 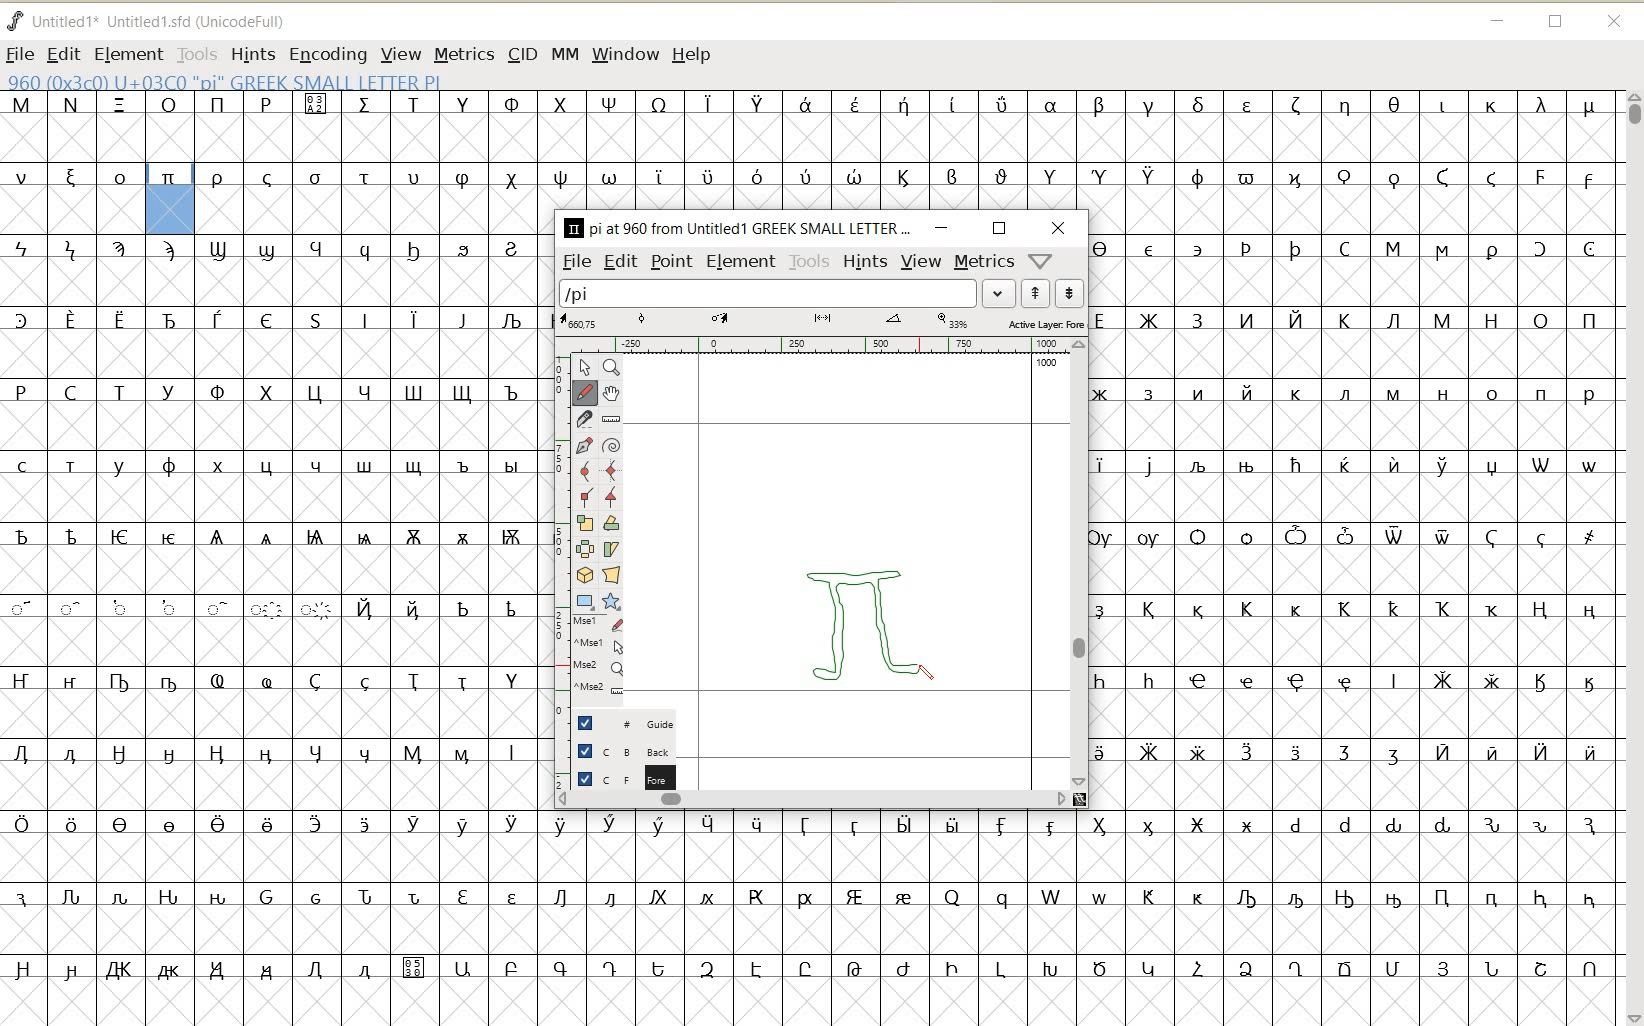 I want to click on BACKGROUND, so click(x=615, y=778).